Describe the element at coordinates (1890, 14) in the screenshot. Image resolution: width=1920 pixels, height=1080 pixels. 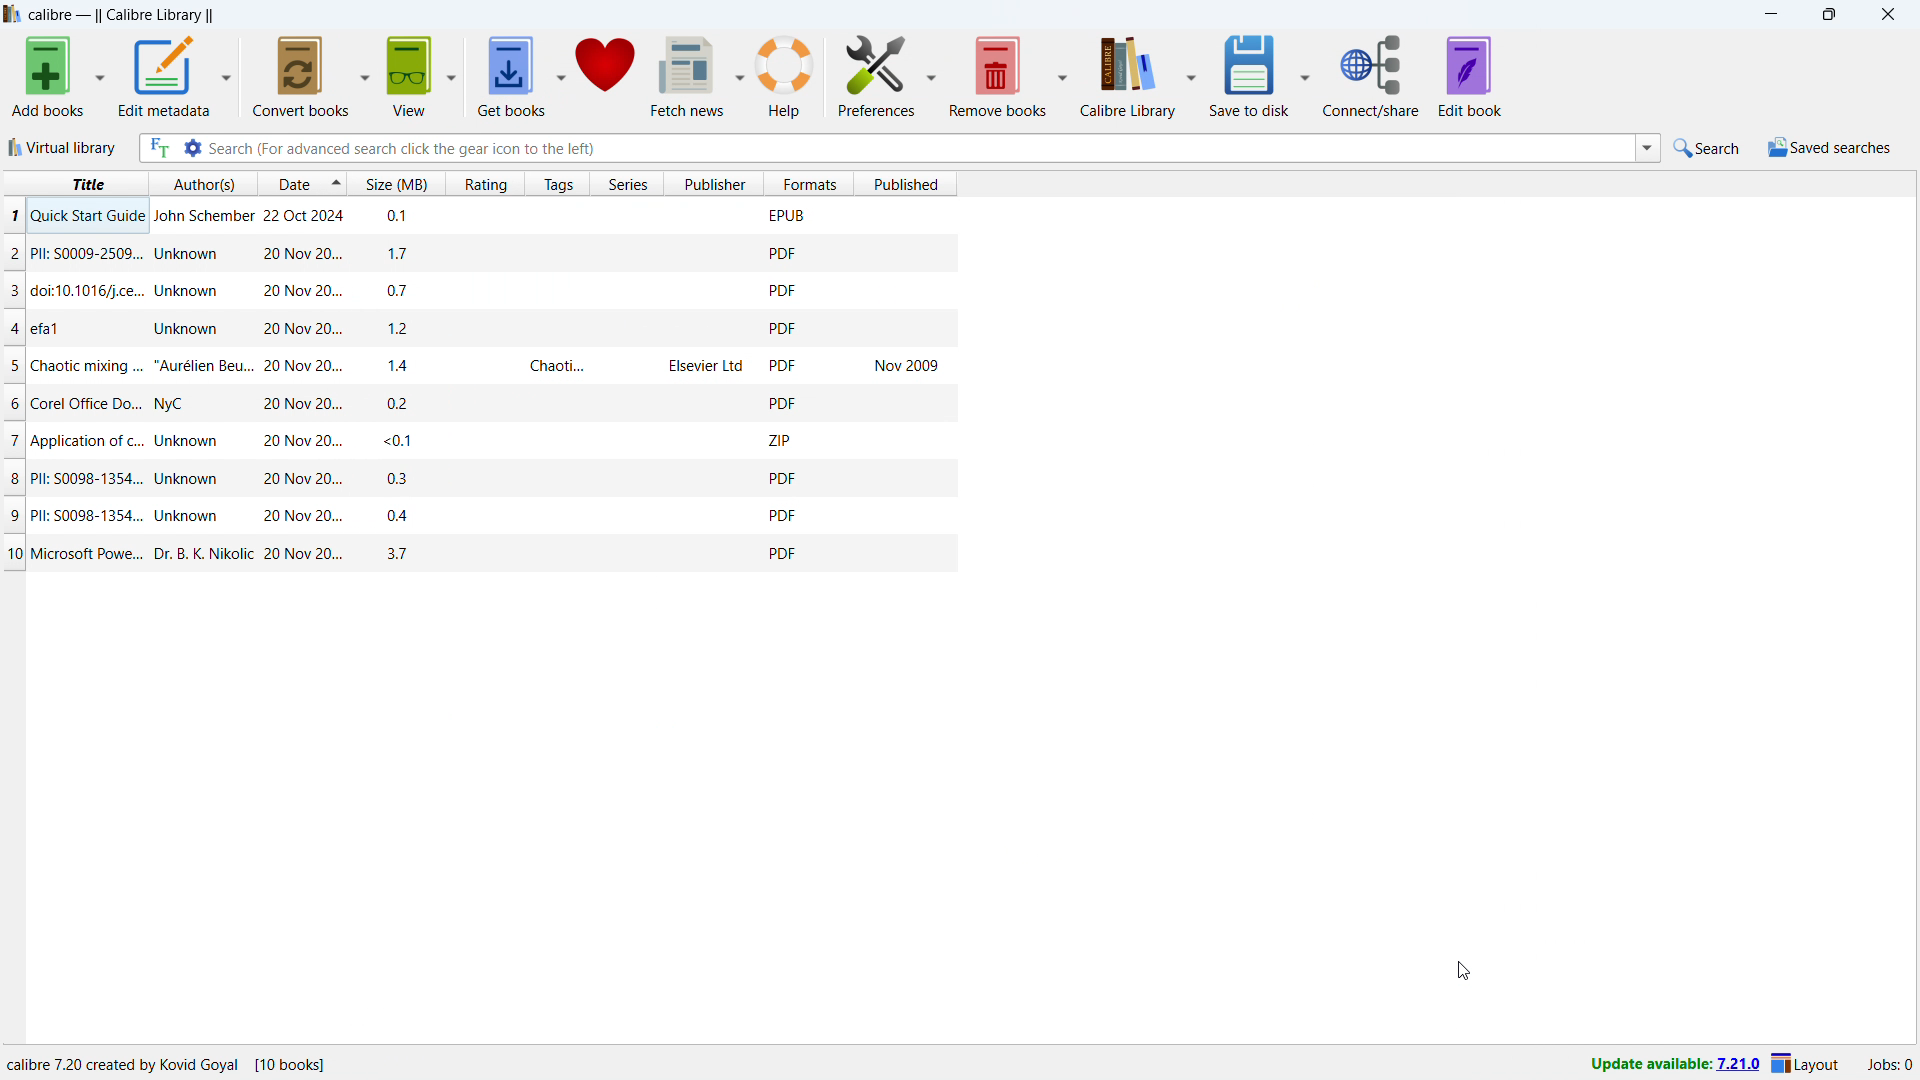
I see `close` at that location.